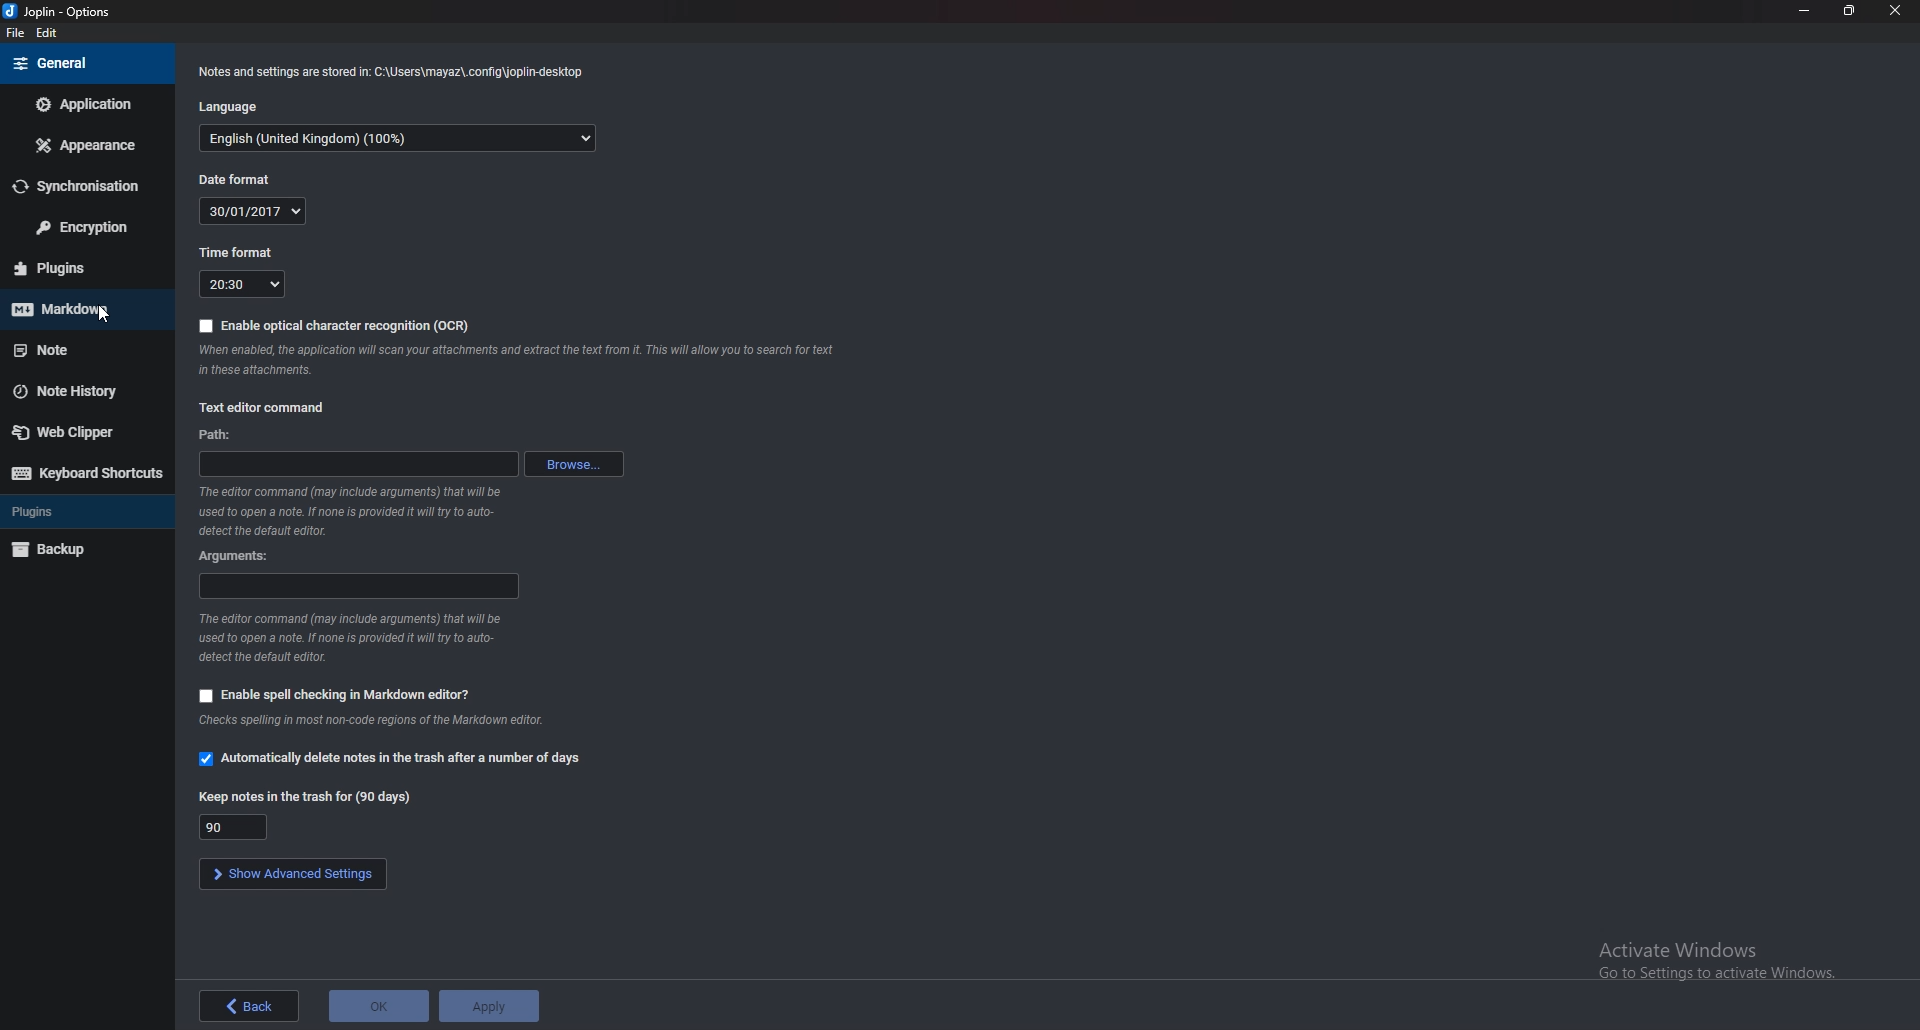 This screenshot has width=1920, height=1030. What do you see at coordinates (54, 34) in the screenshot?
I see `edit` at bounding box center [54, 34].